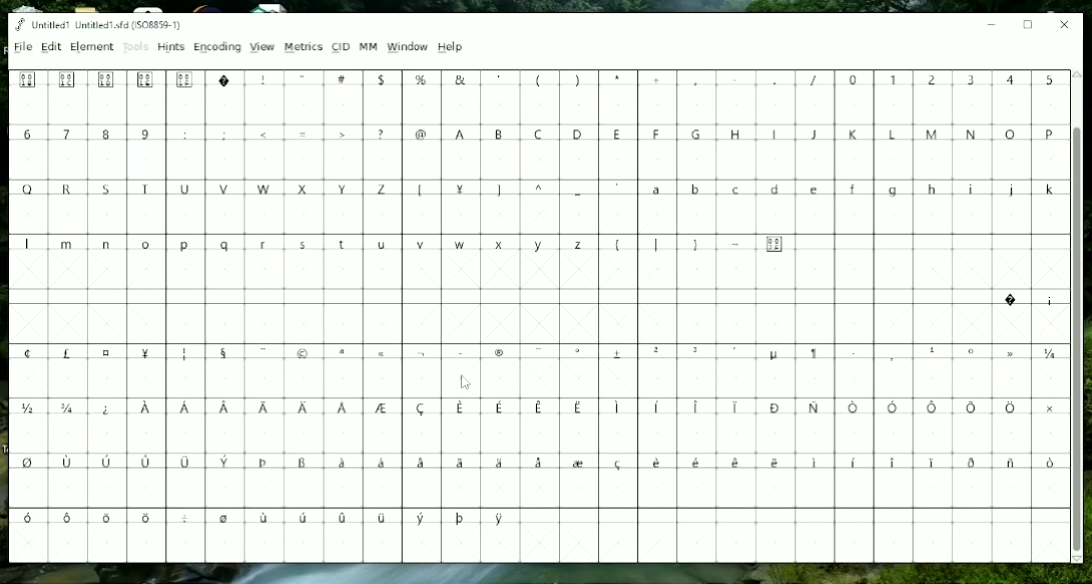 This screenshot has width=1092, height=584. What do you see at coordinates (303, 47) in the screenshot?
I see `Metrics` at bounding box center [303, 47].